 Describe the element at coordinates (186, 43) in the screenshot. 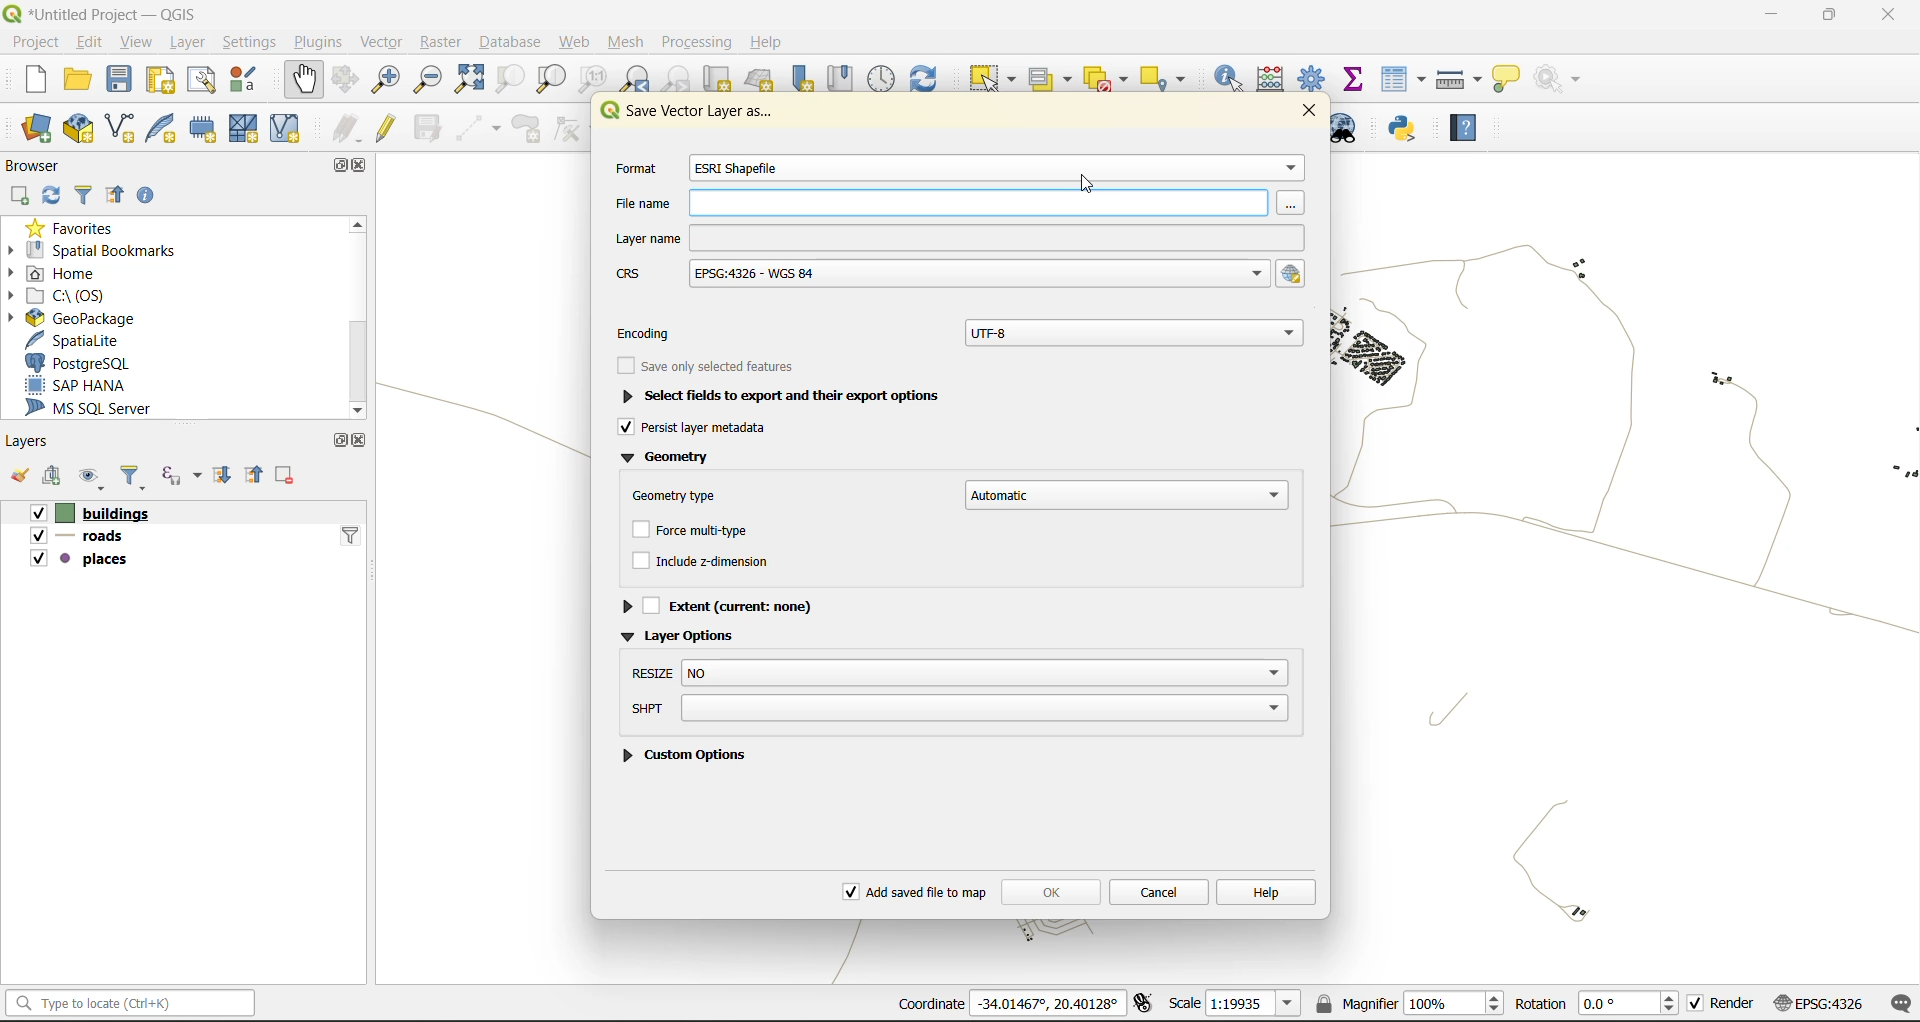

I see `layer` at that location.